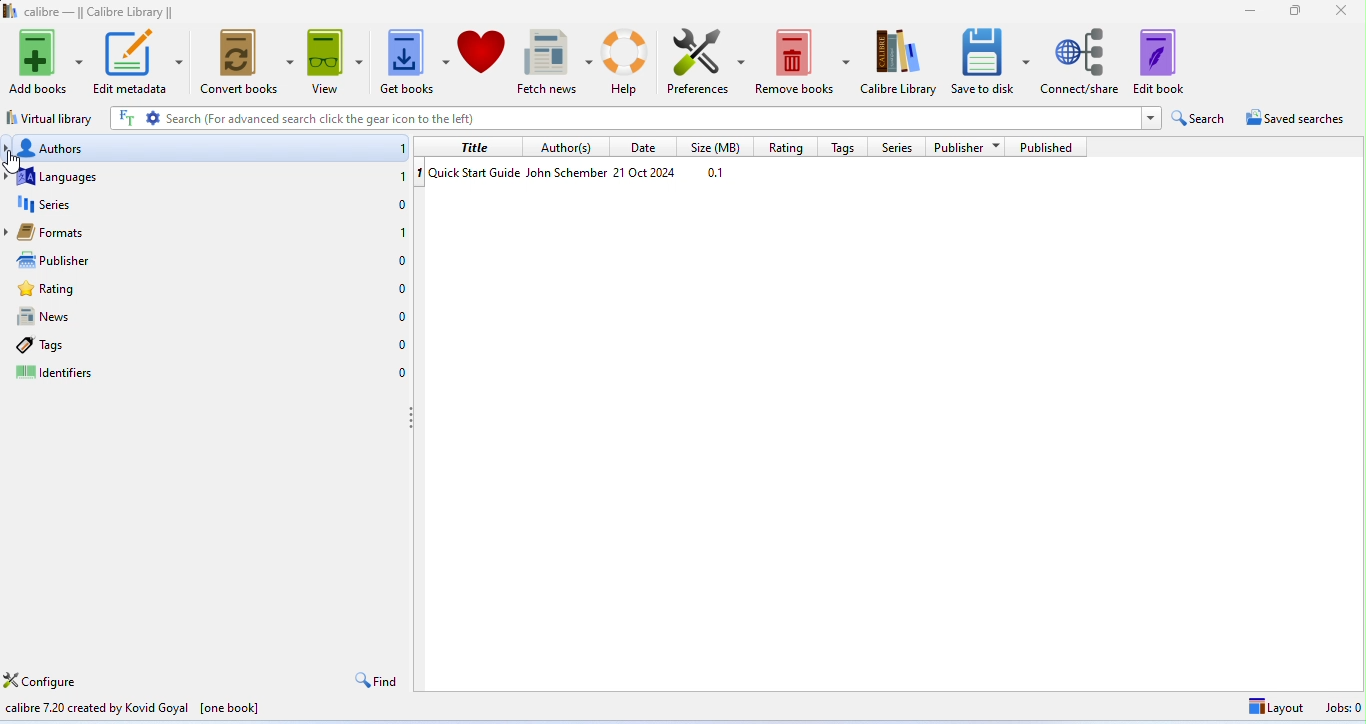 The height and width of the screenshot is (724, 1366). Describe the element at coordinates (476, 174) in the screenshot. I see `book name` at that location.